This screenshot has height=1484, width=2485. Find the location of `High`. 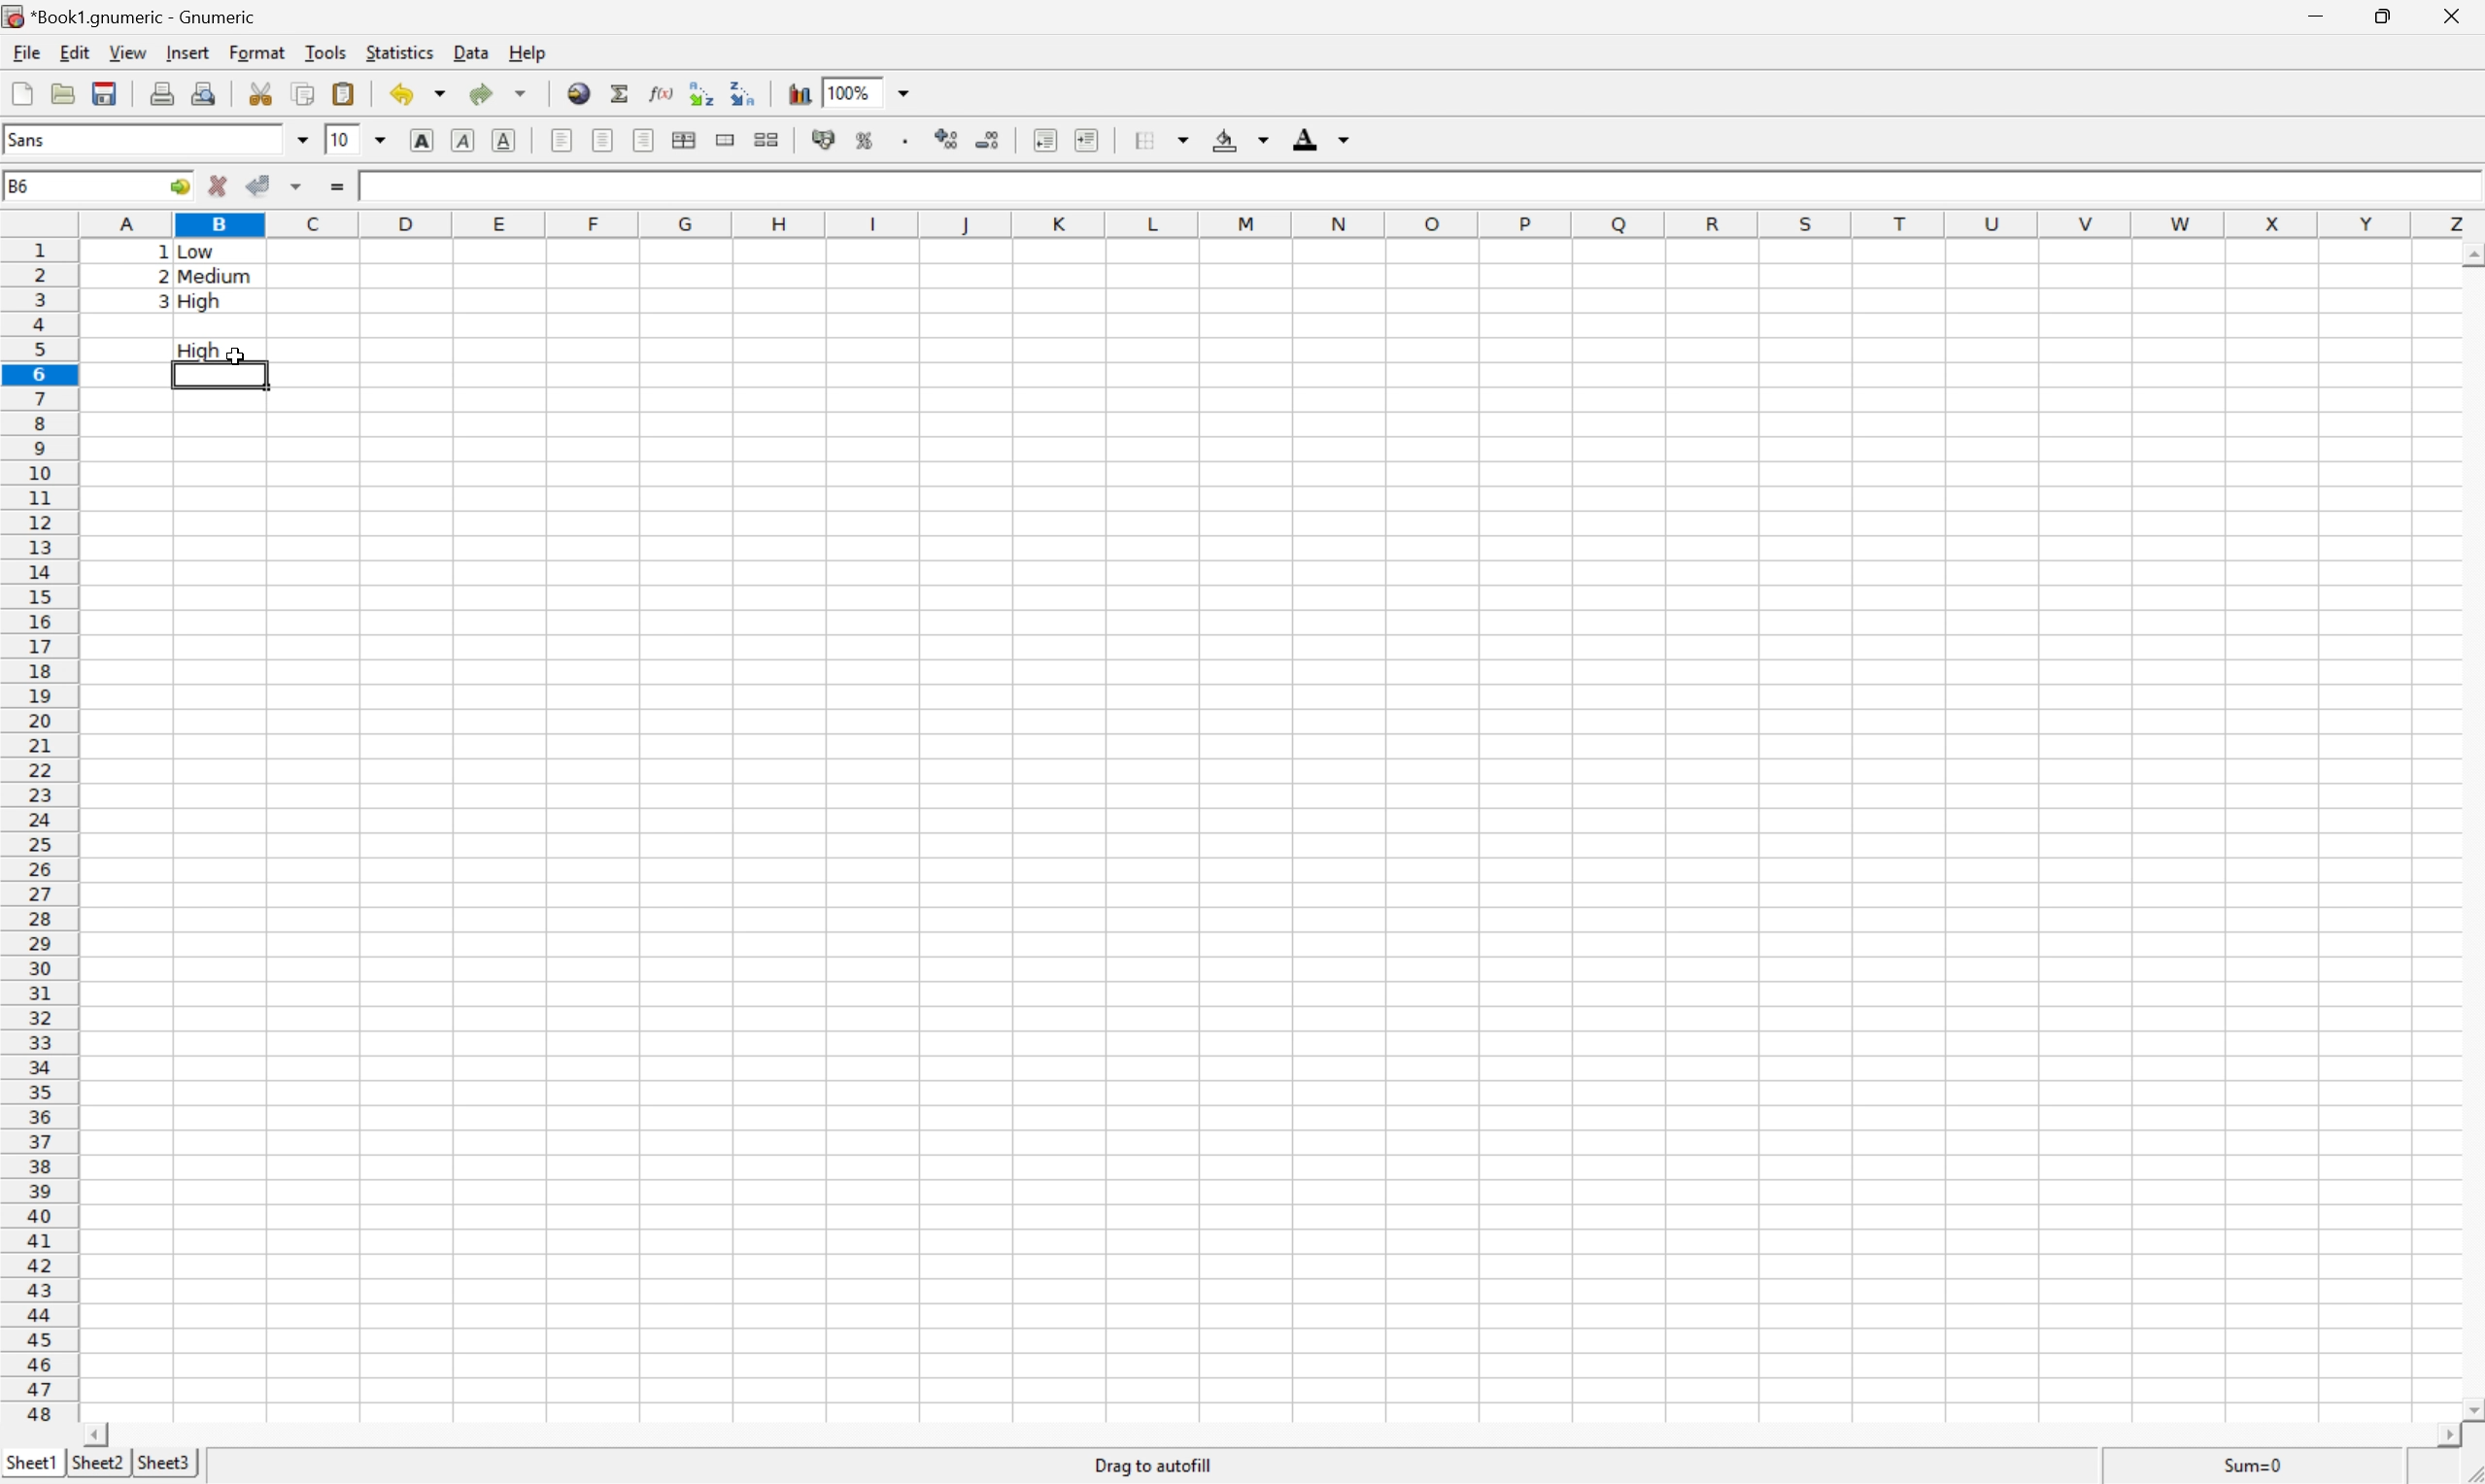

High is located at coordinates (207, 301).